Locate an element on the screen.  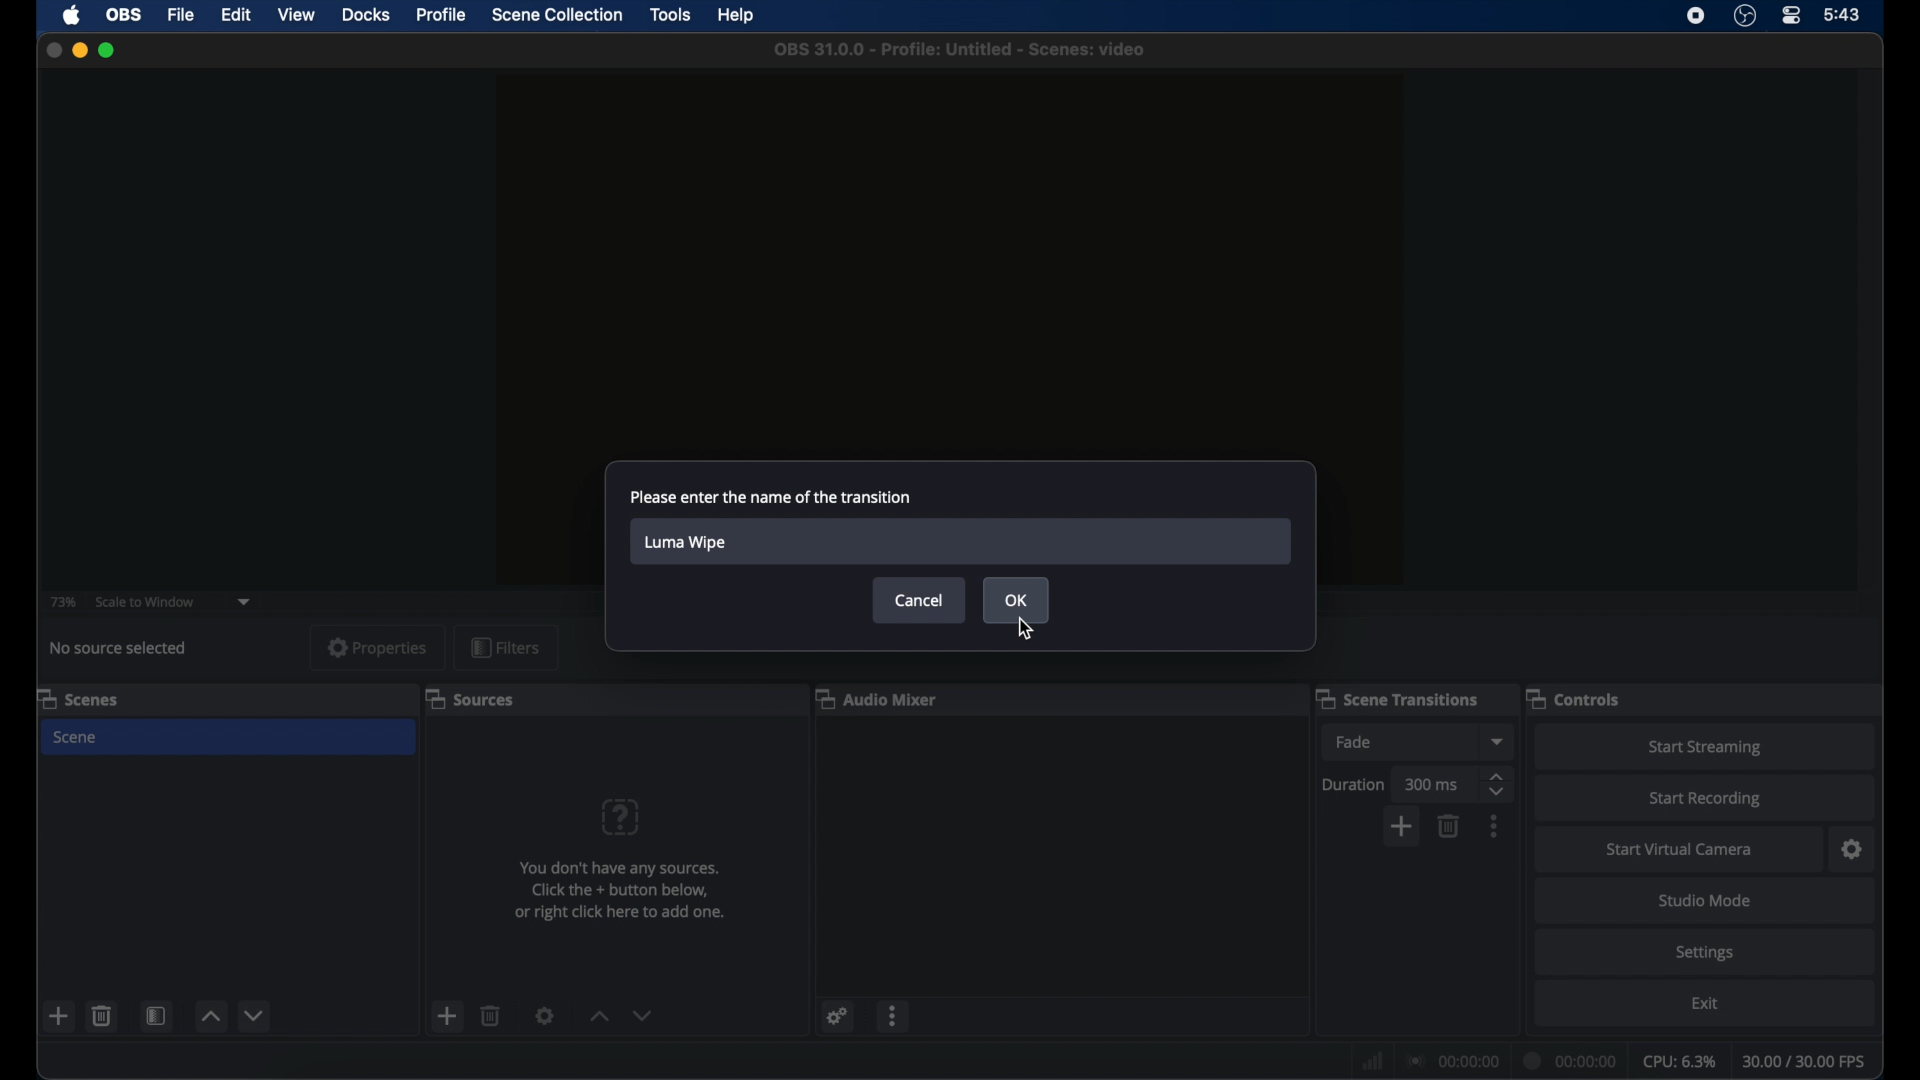
luma wipe is located at coordinates (686, 542).